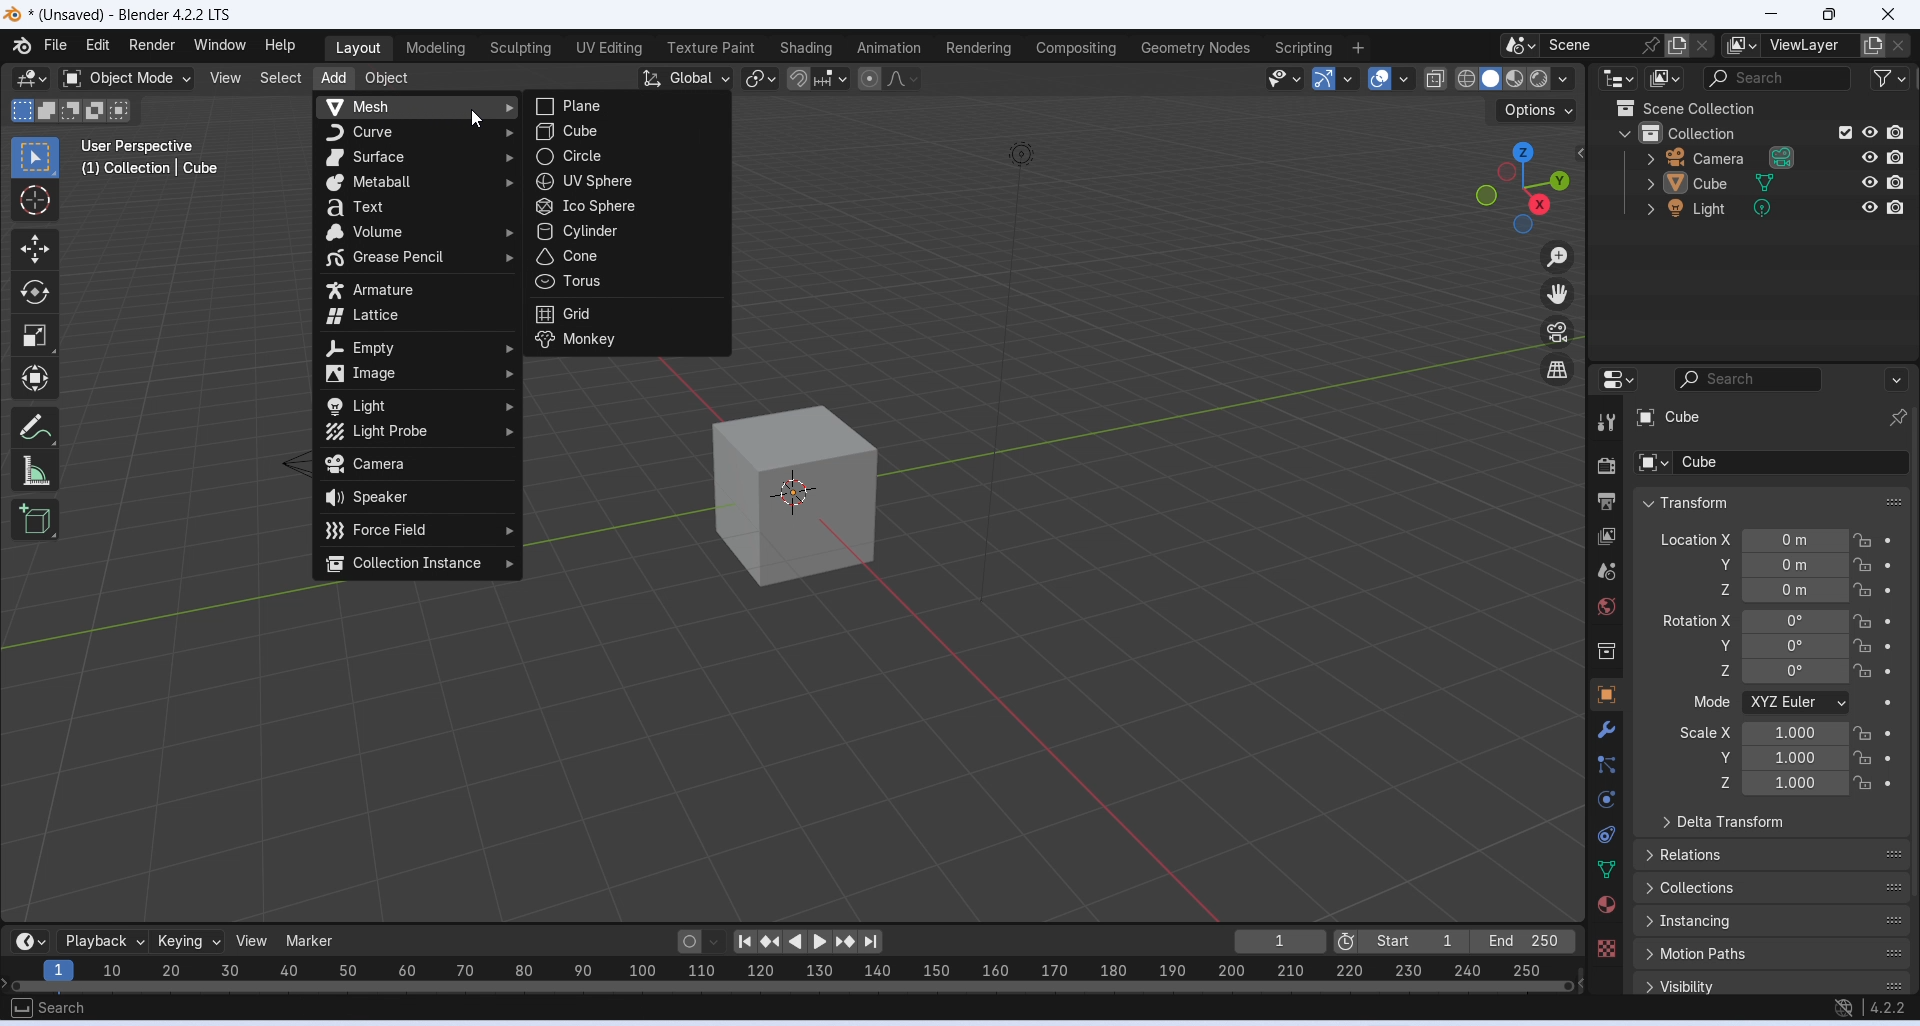 This screenshot has height=1026, width=1920. I want to click on animate property, so click(1890, 540).